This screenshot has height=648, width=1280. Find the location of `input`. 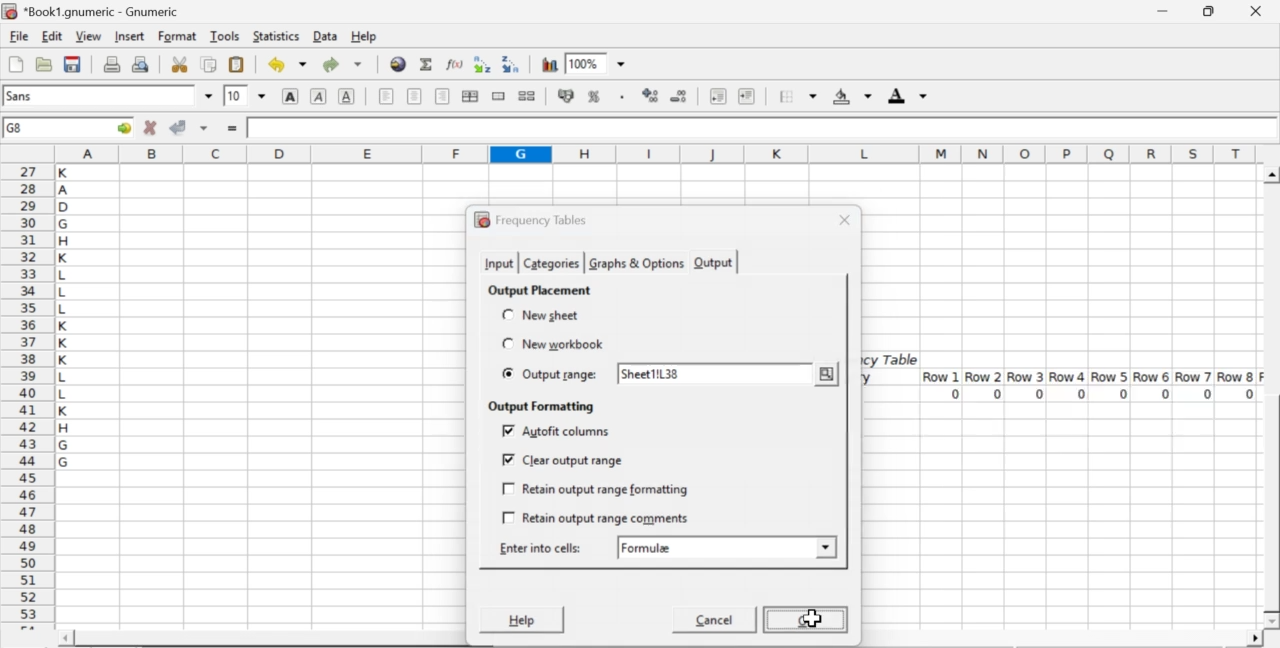

input is located at coordinates (498, 263).